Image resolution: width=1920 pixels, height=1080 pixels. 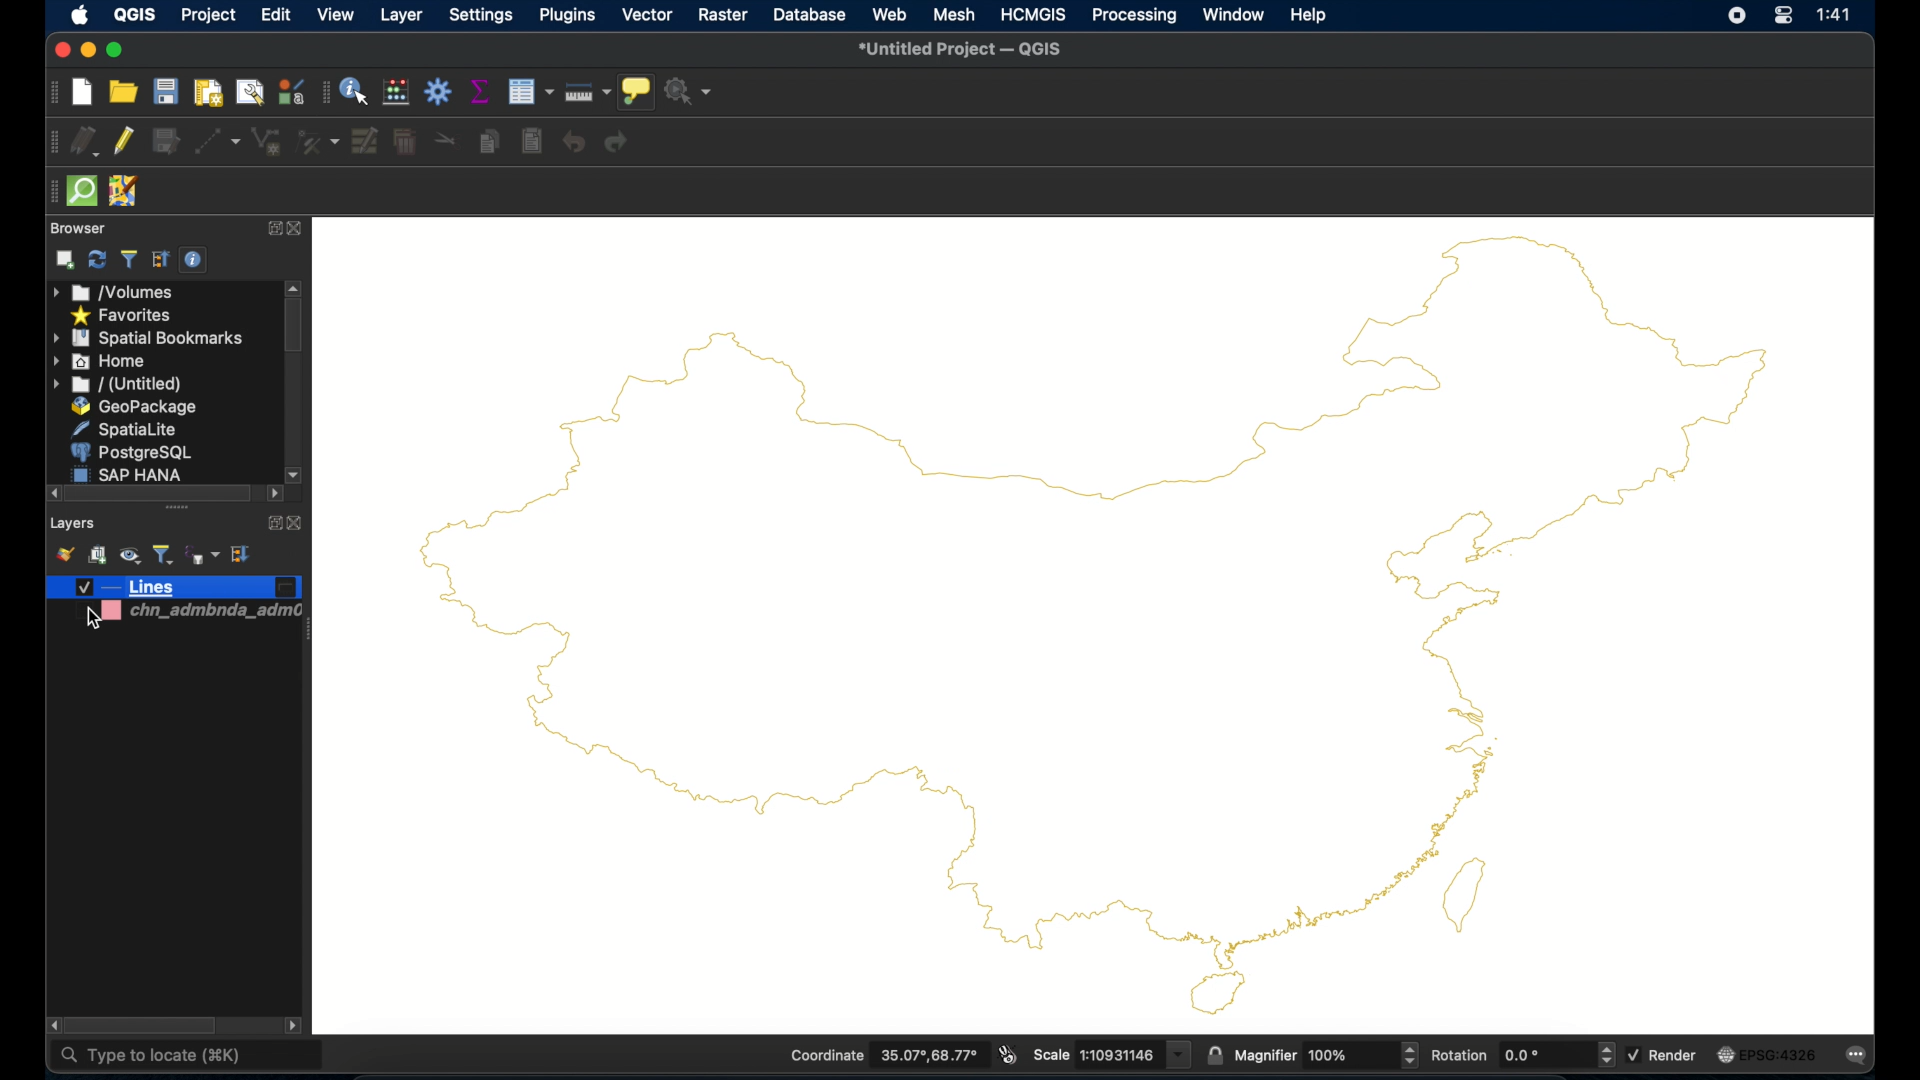 What do you see at coordinates (133, 15) in the screenshot?
I see `QGIS` at bounding box center [133, 15].